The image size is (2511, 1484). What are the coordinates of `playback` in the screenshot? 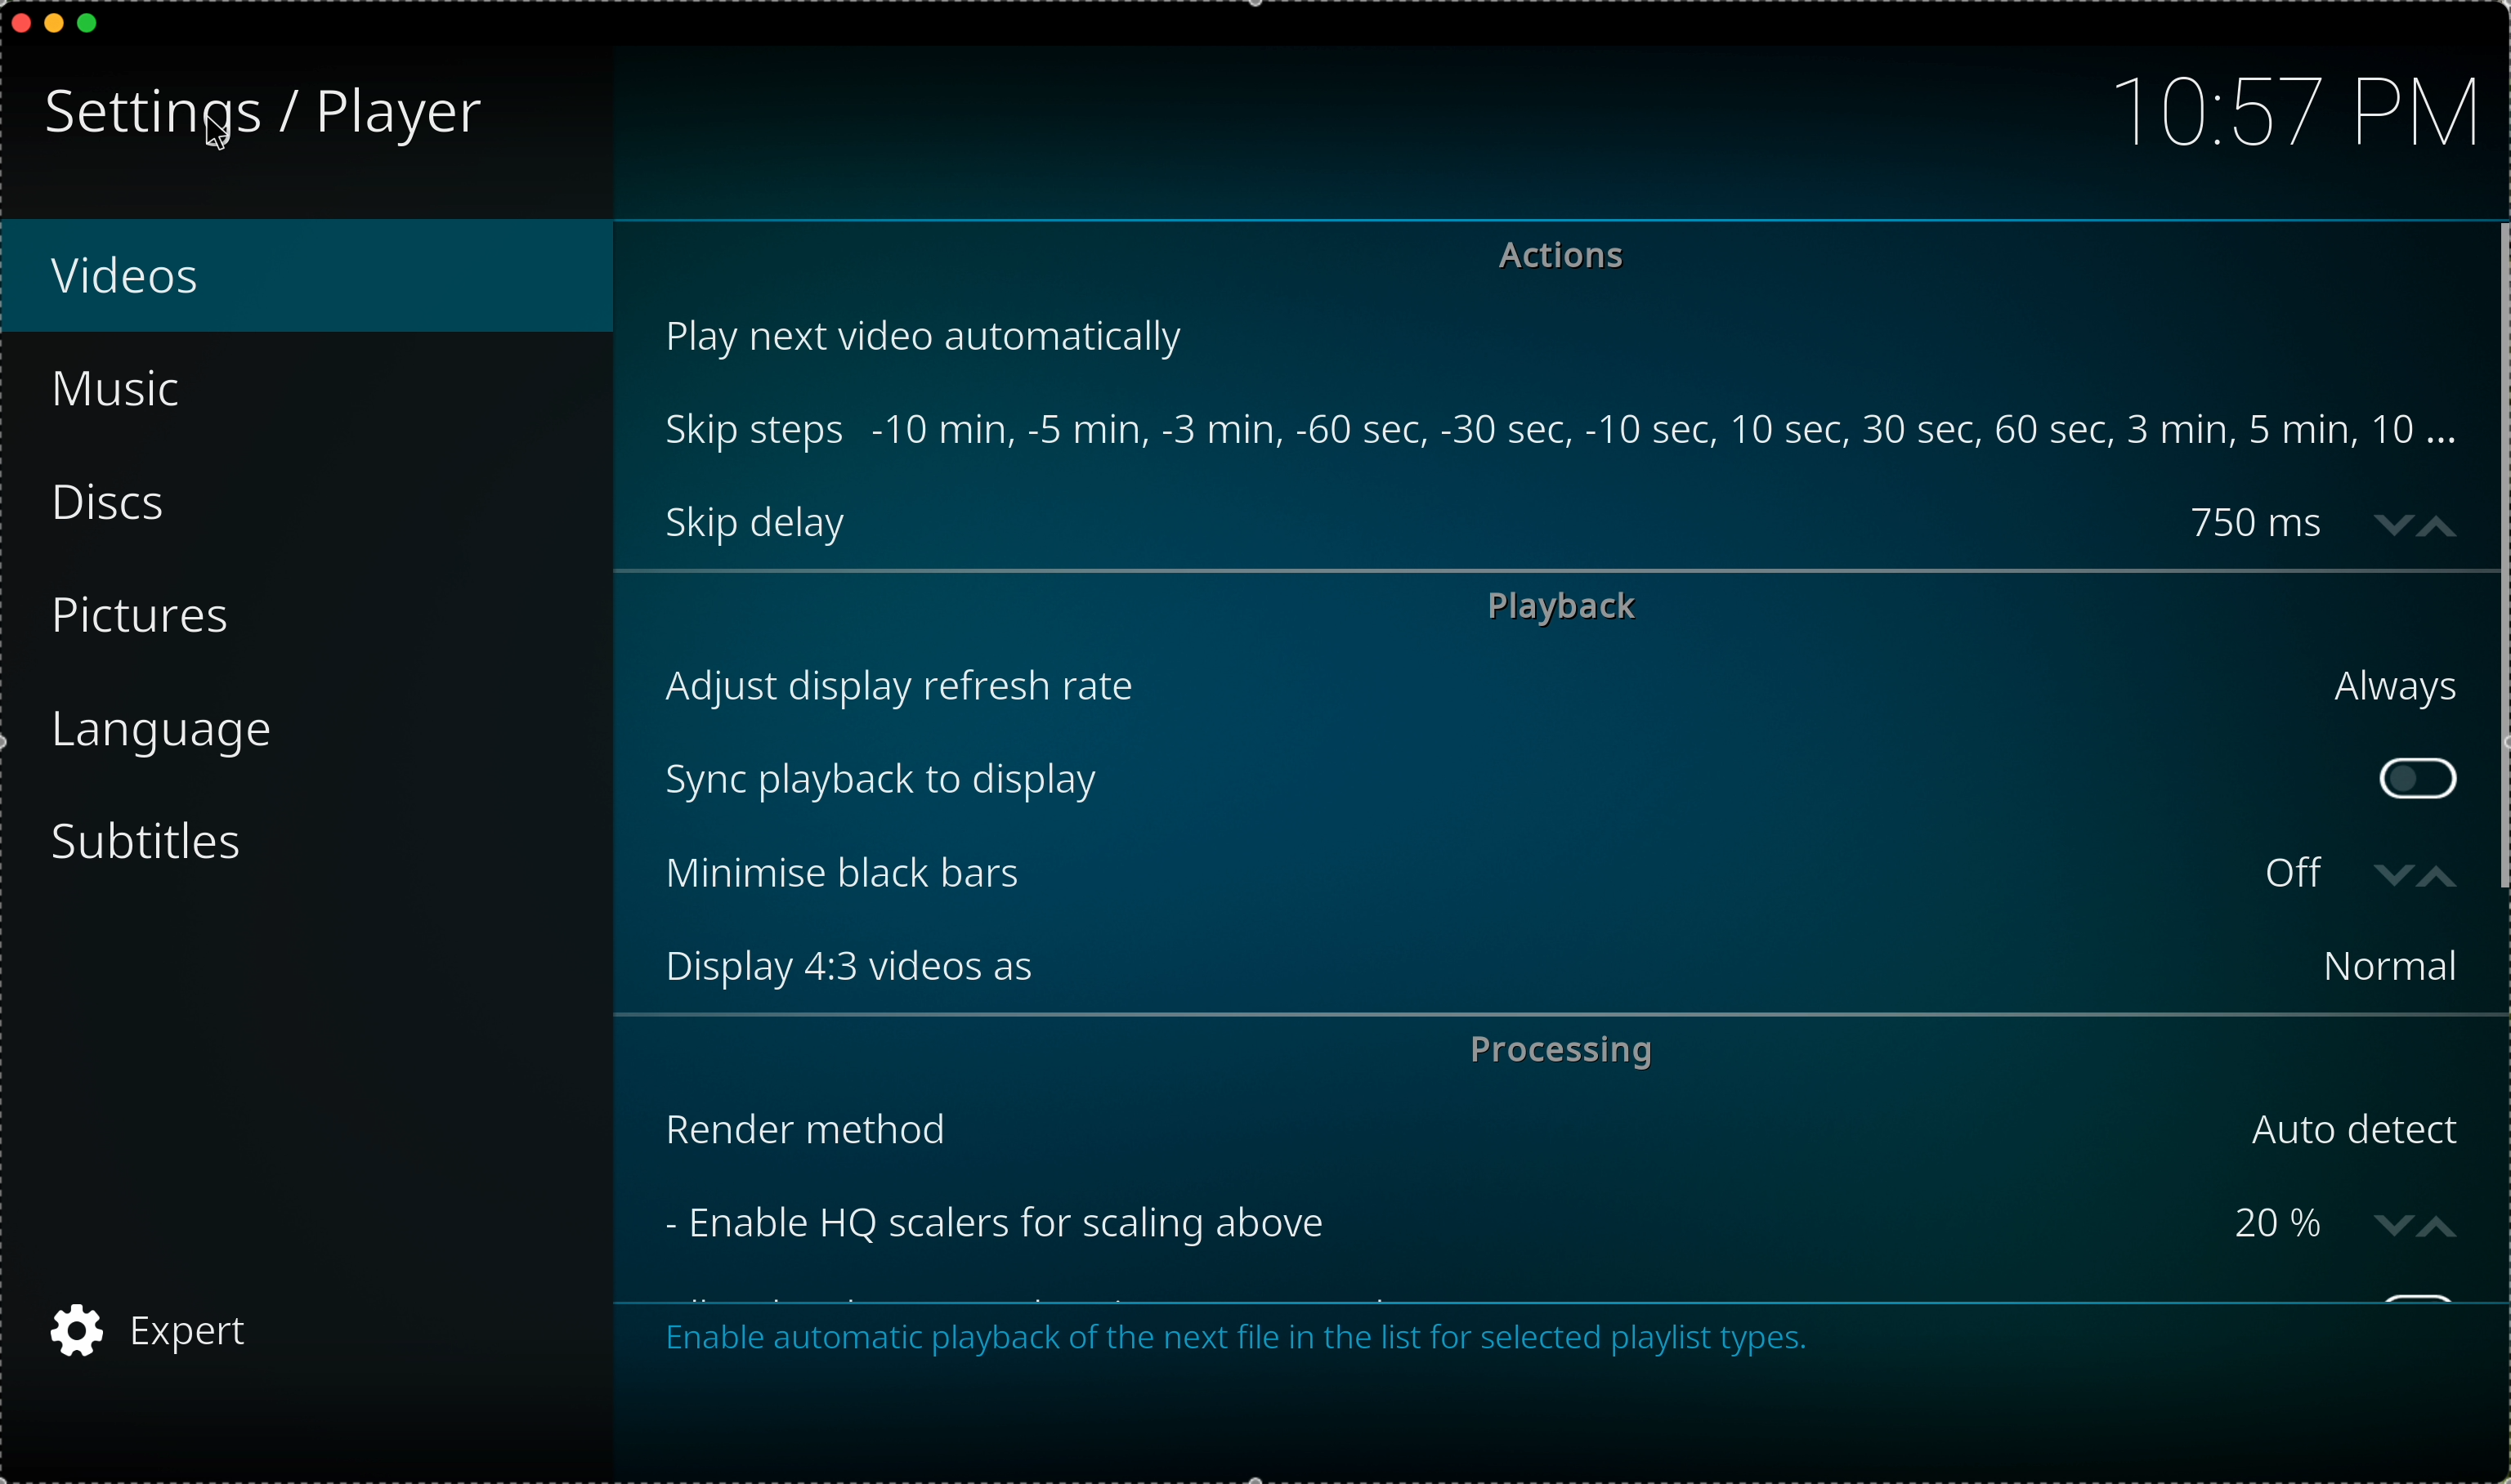 It's located at (1563, 606).